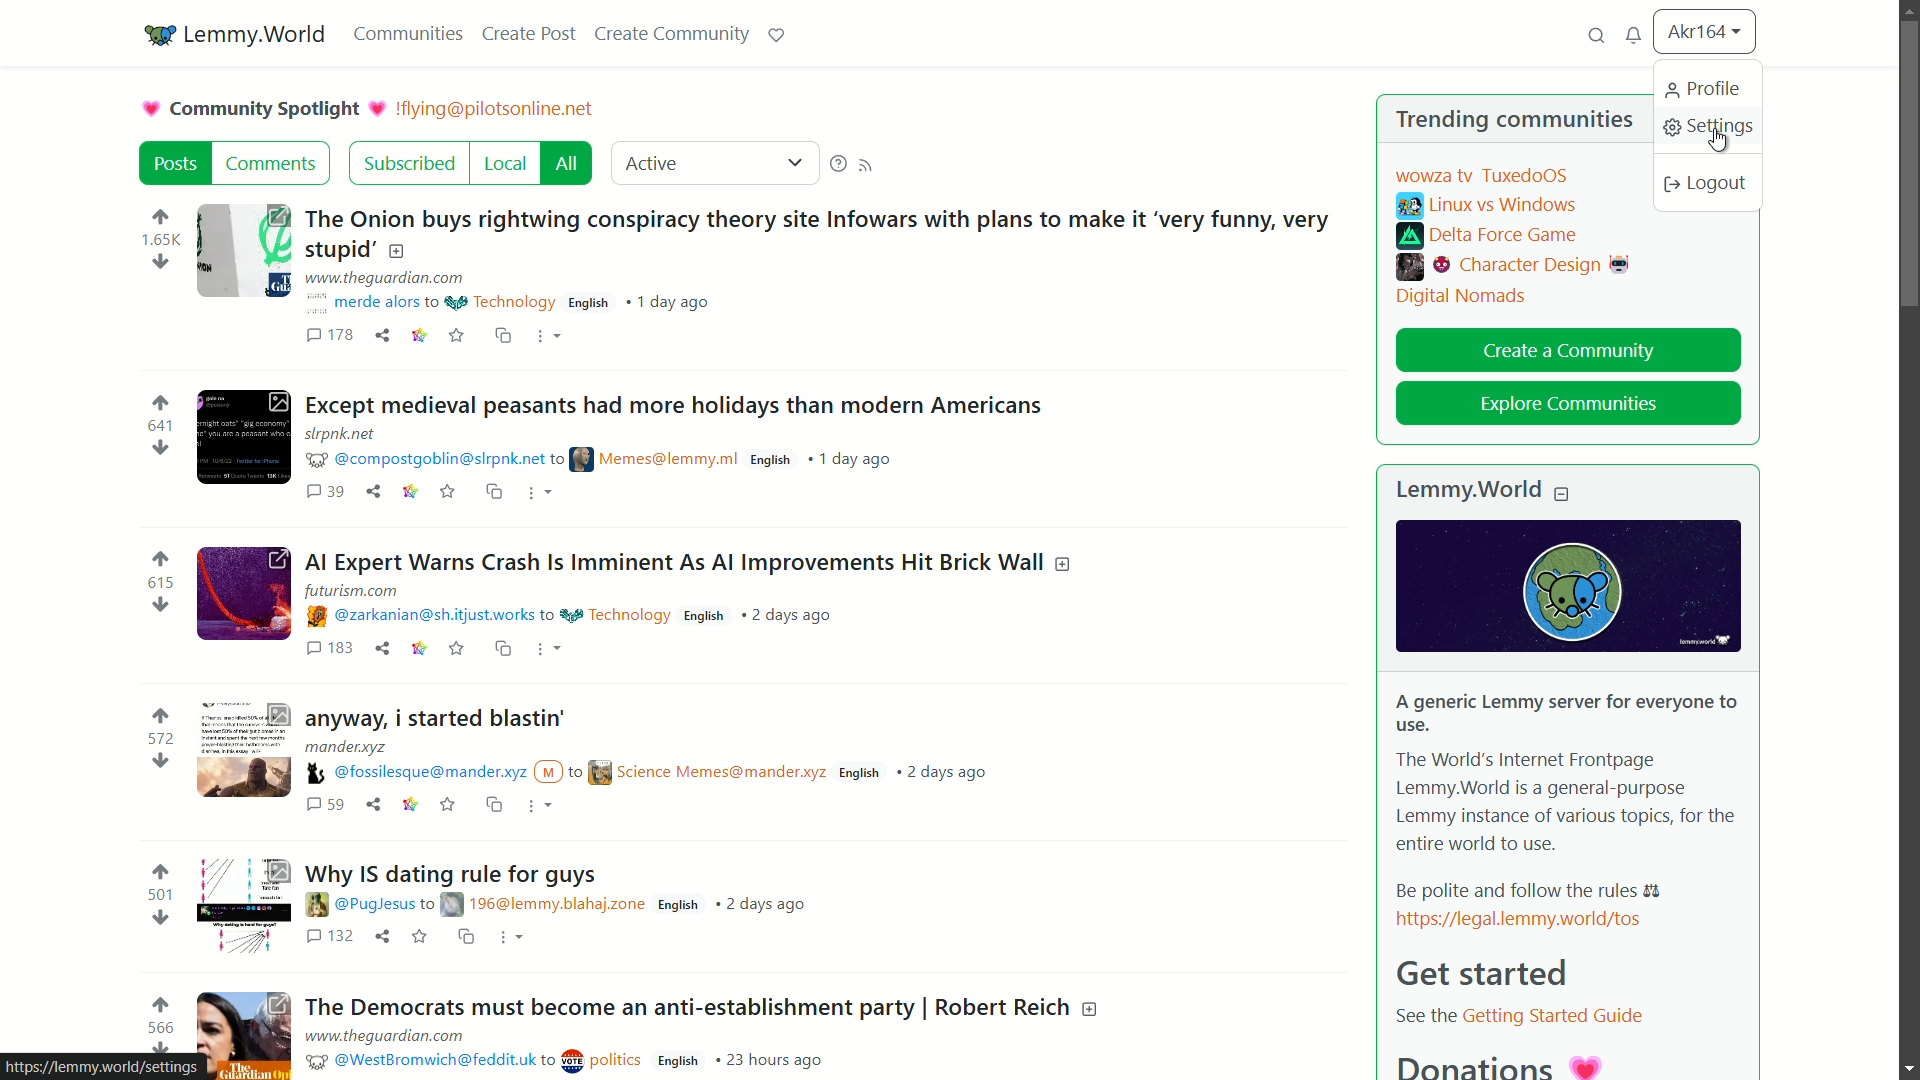 The height and width of the screenshot is (1080, 1920). Describe the element at coordinates (541, 804) in the screenshot. I see `more` at that location.